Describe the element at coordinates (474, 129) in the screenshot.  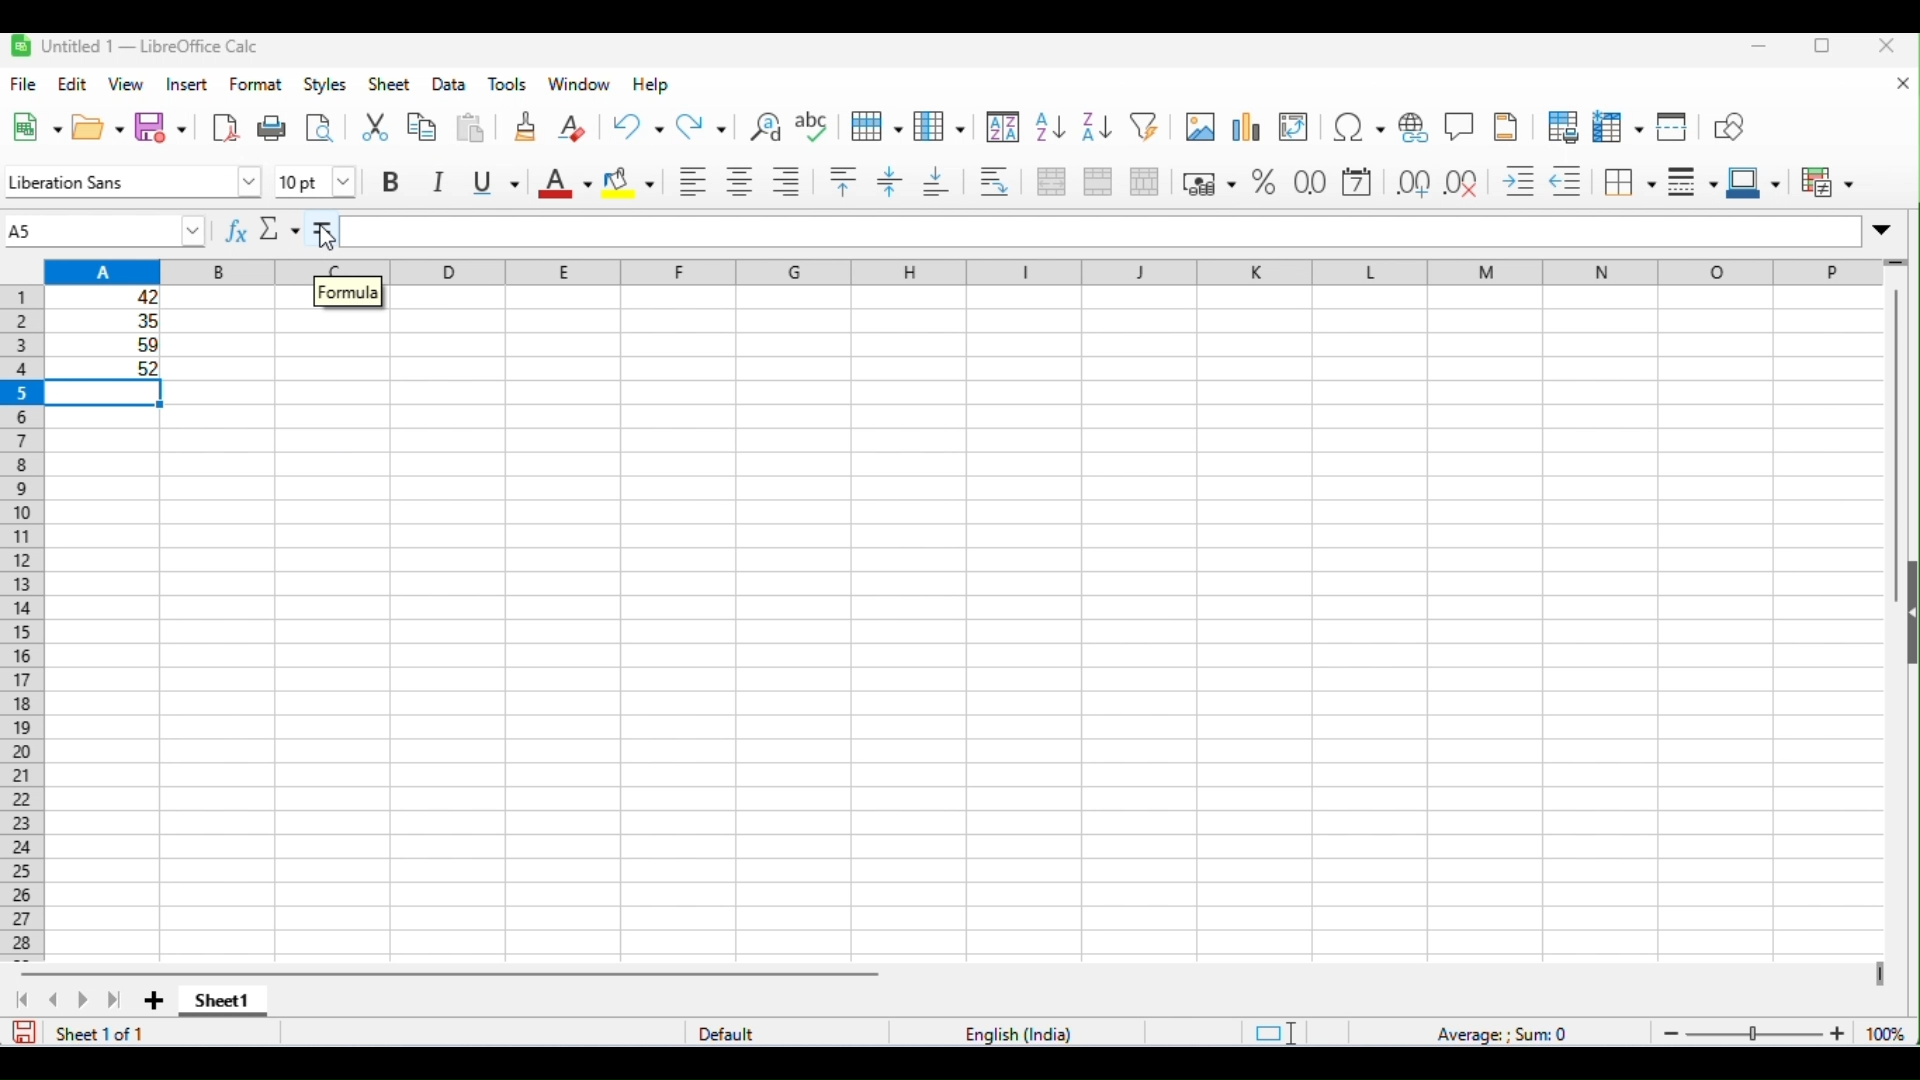
I see `paste` at that location.